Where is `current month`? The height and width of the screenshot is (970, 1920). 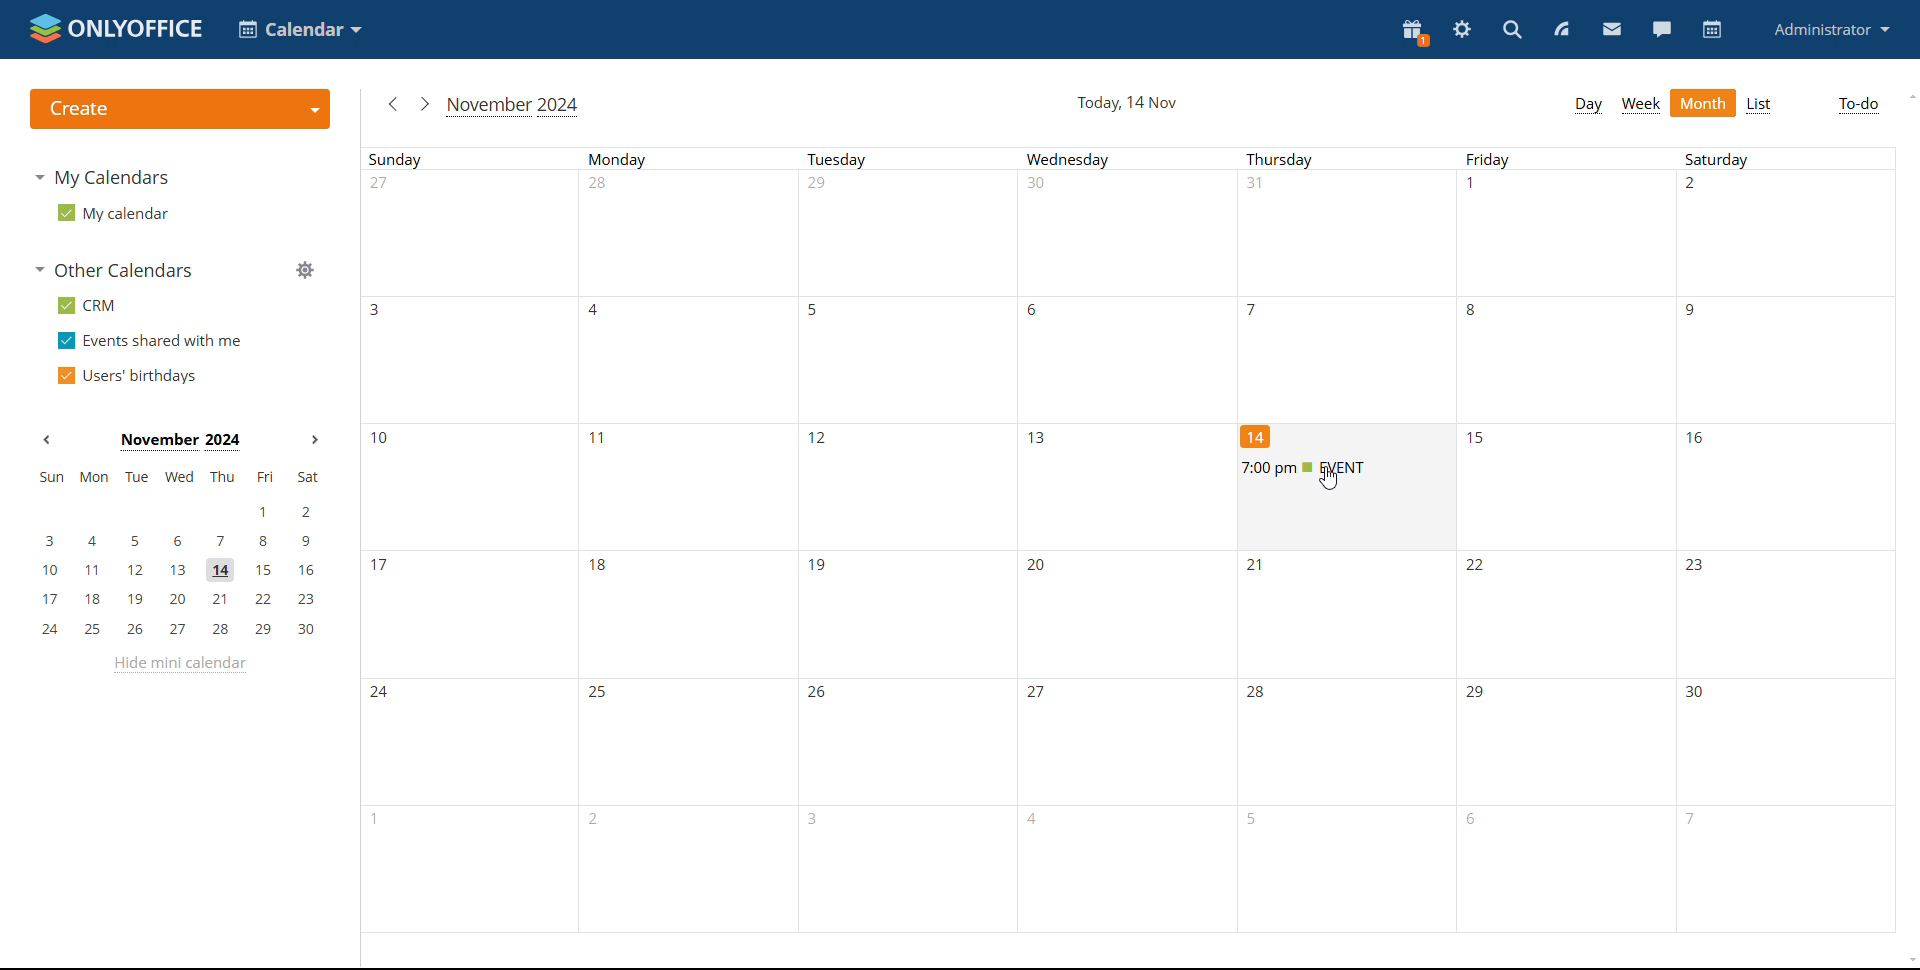 current month is located at coordinates (180, 443).